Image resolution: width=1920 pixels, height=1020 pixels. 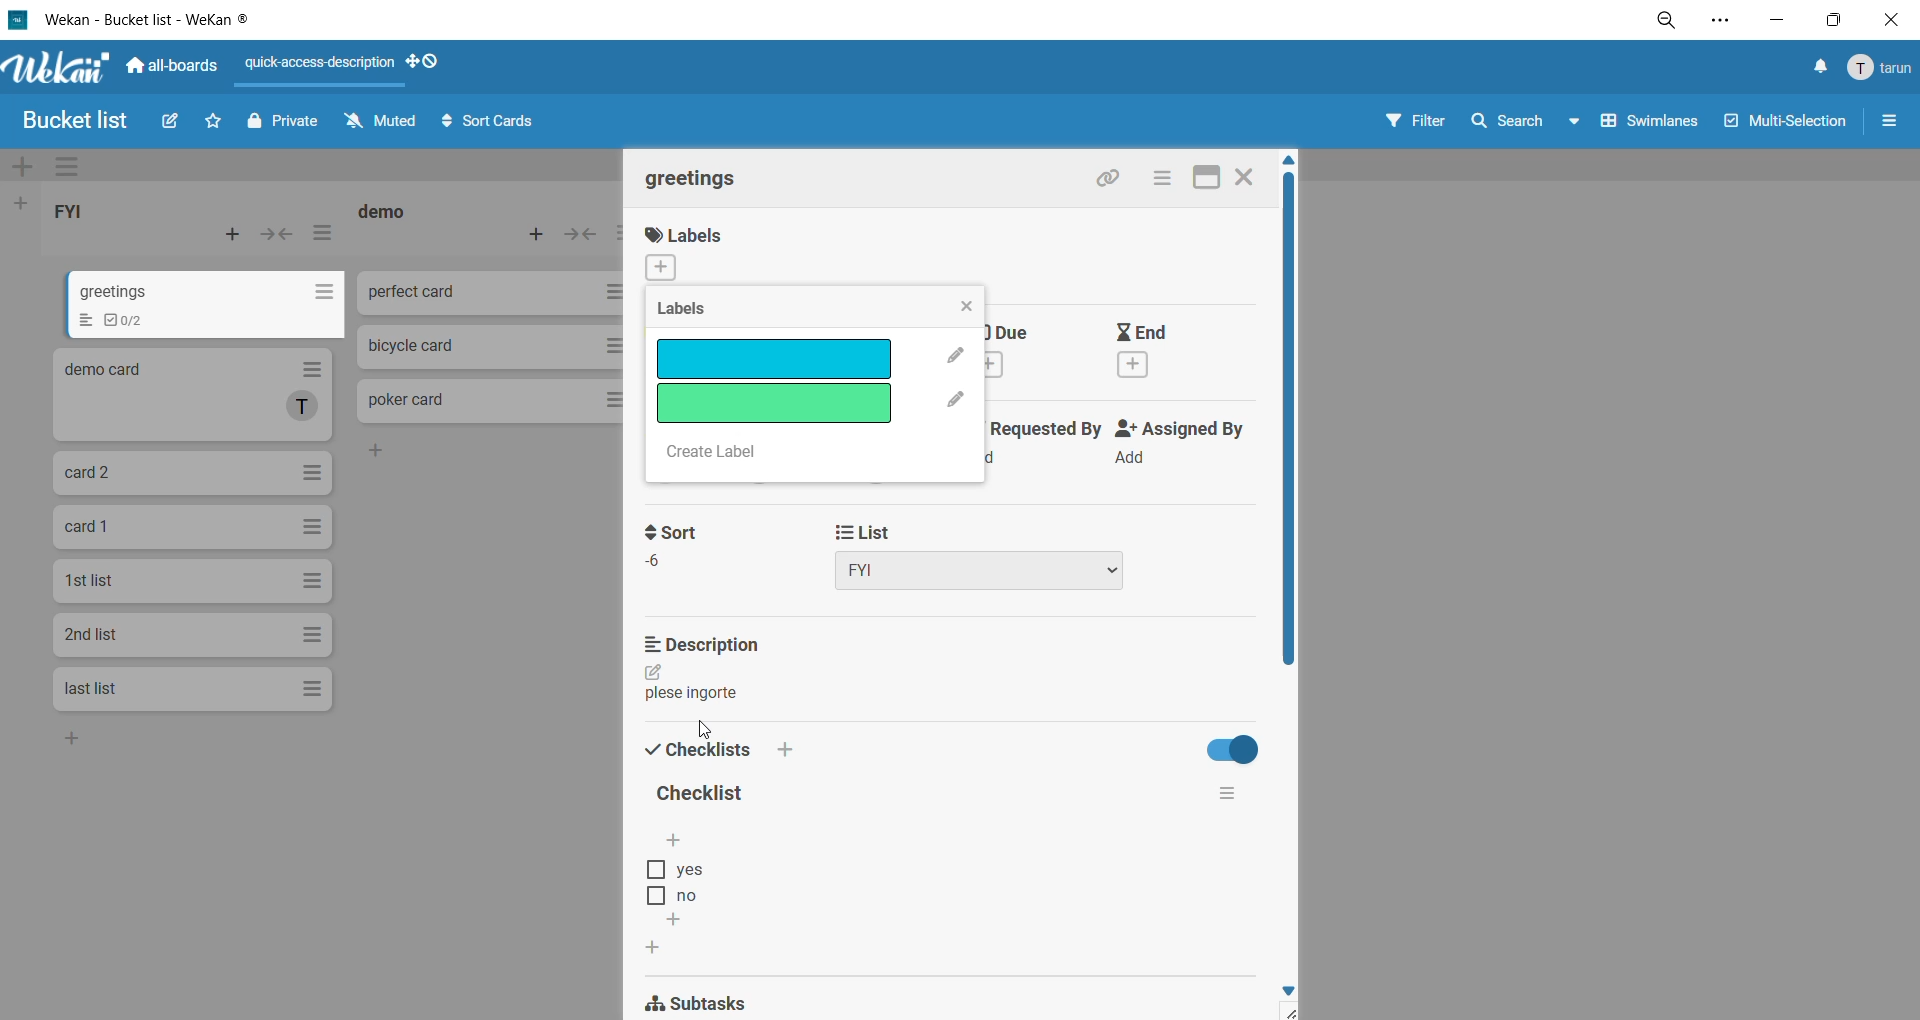 What do you see at coordinates (1233, 750) in the screenshot?
I see `hide completed checklist` at bounding box center [1233, 750].